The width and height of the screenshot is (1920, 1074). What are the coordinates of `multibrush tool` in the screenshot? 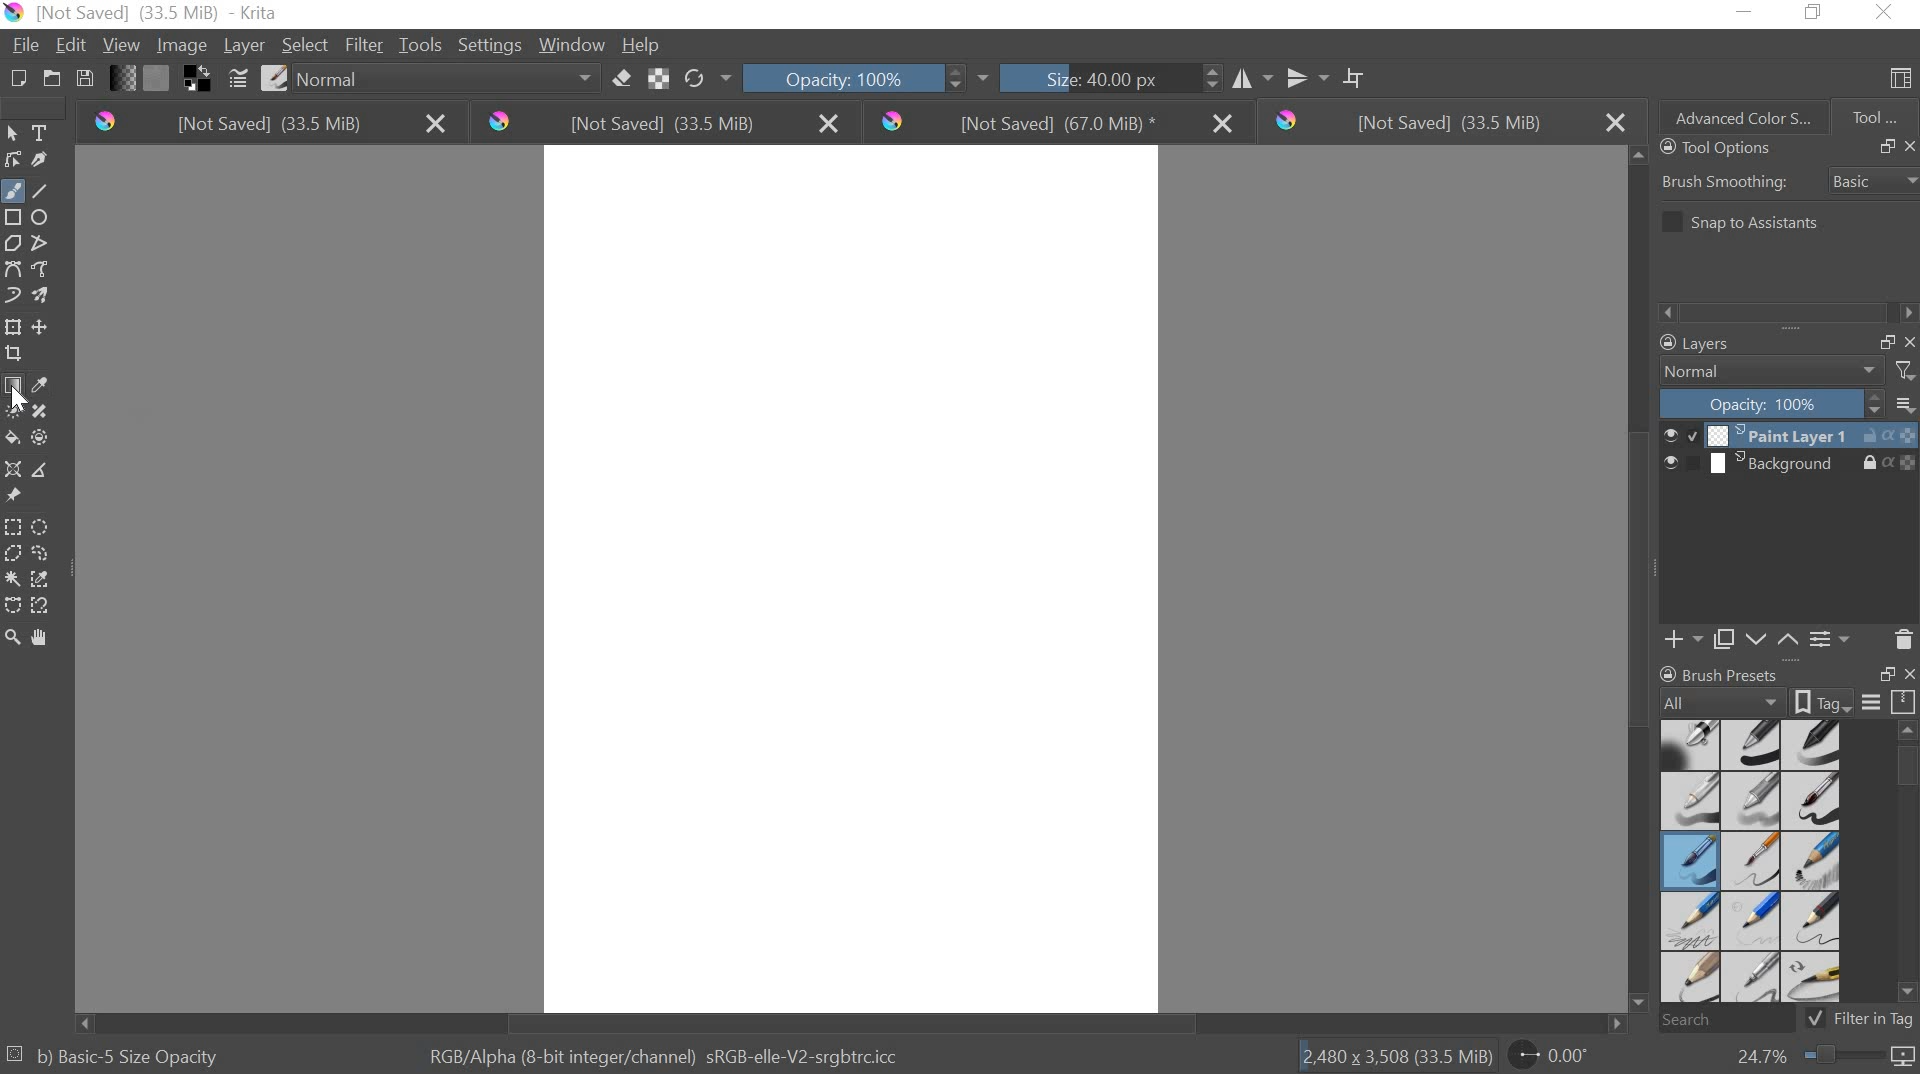 It's located at (43, 293).